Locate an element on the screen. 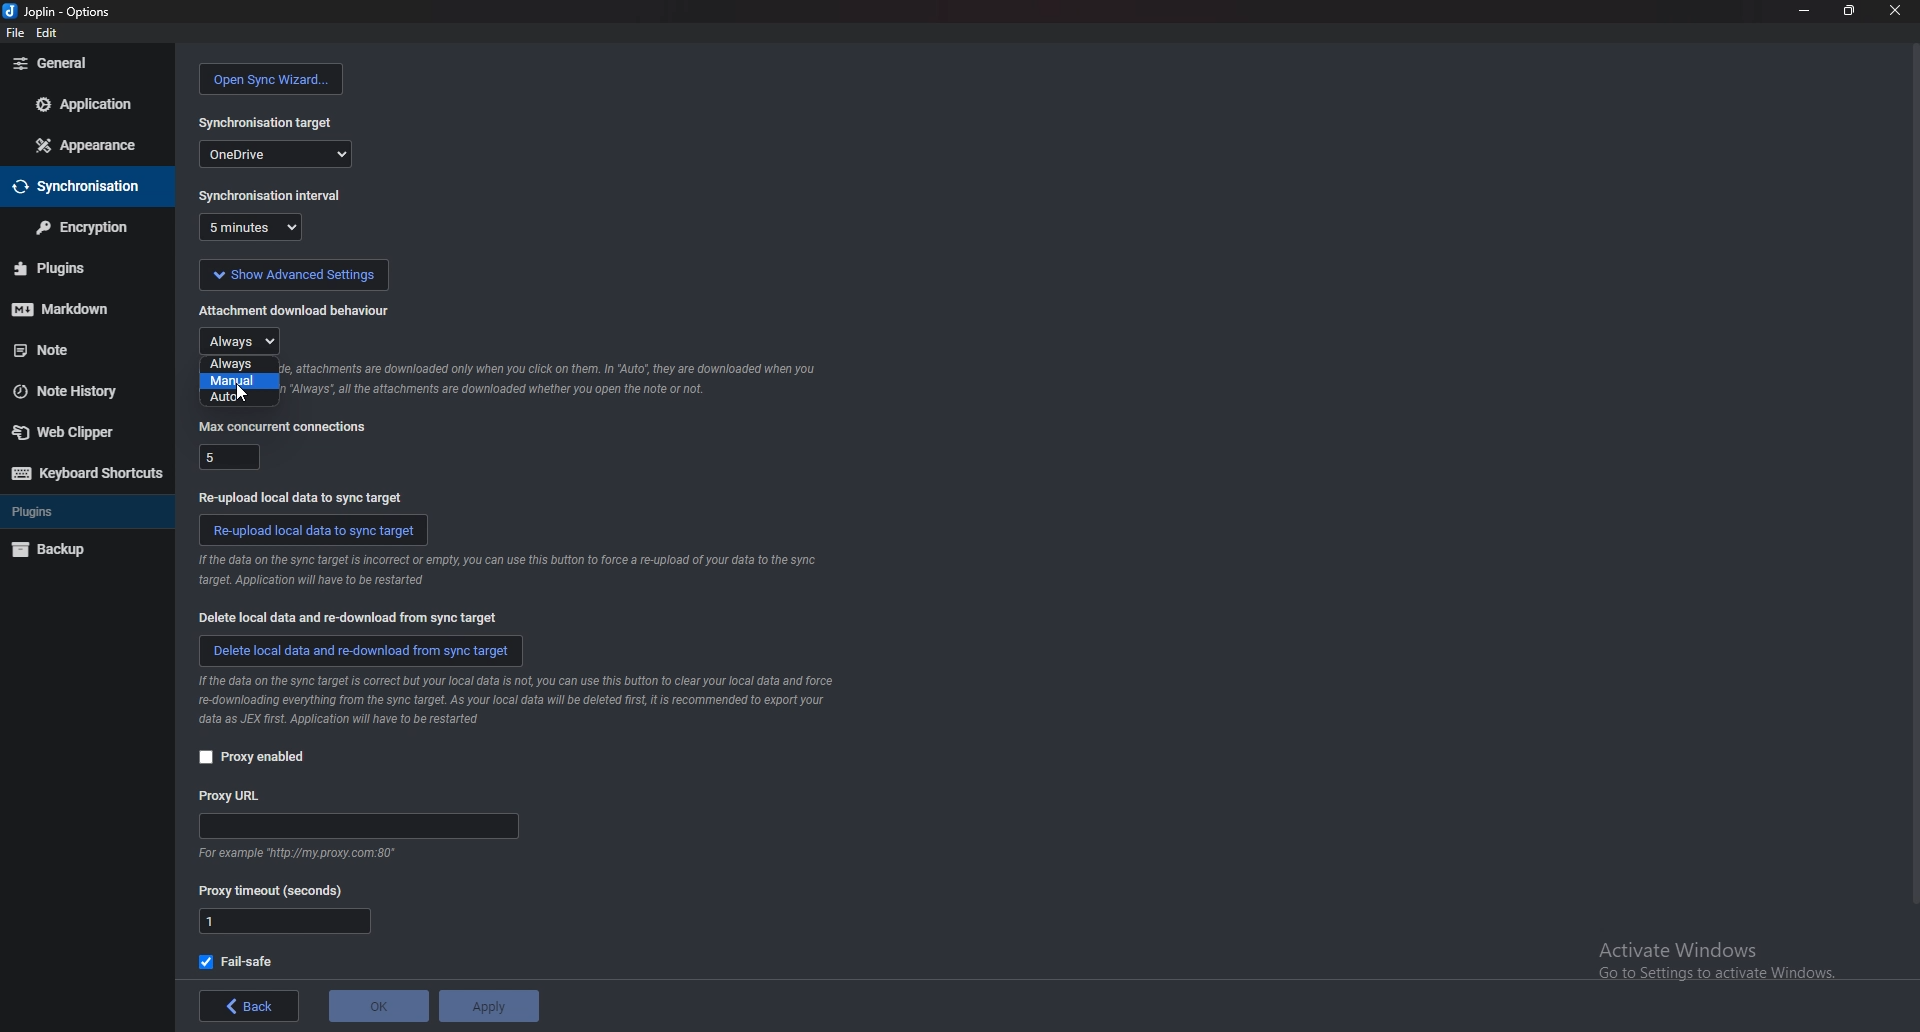 The width and height of the screenshot is (1920, 1032). backup is located at coordinates (58, 551).